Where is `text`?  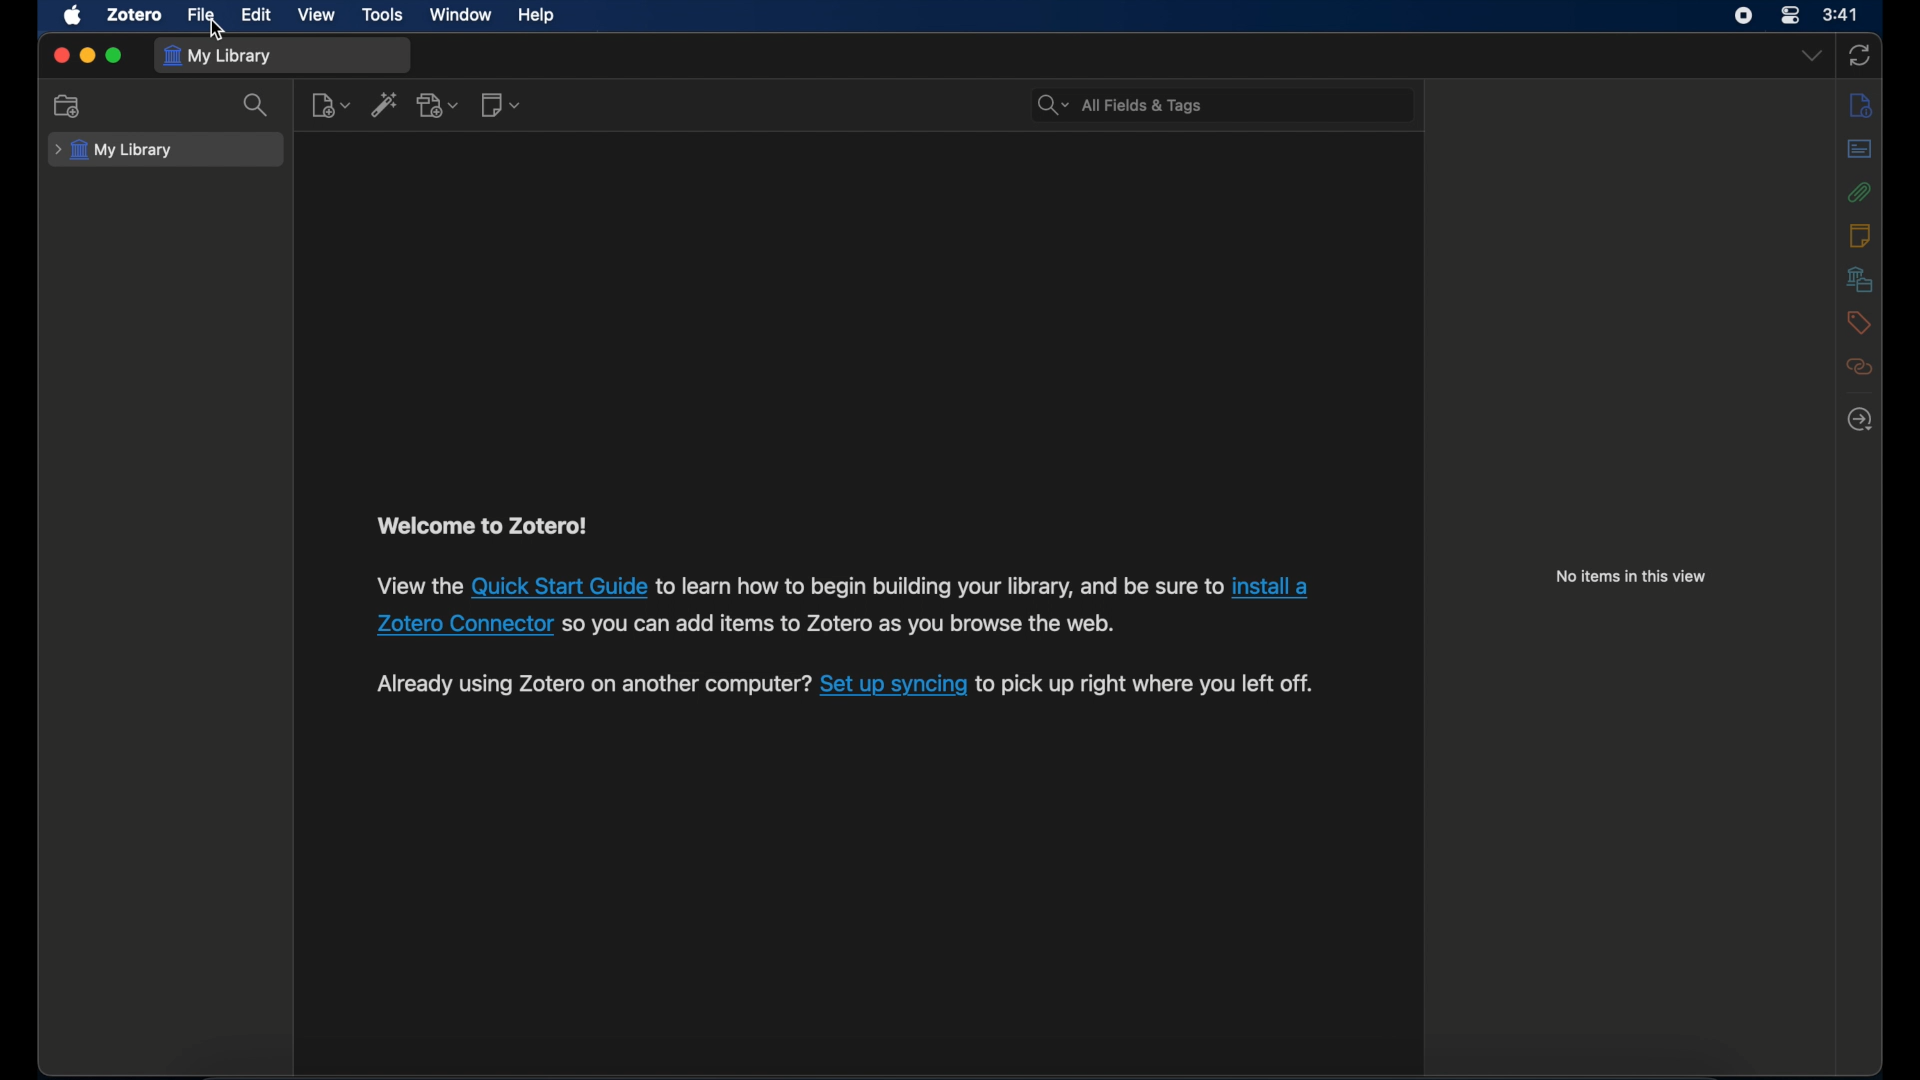 text is located at coordinates (490, 528).